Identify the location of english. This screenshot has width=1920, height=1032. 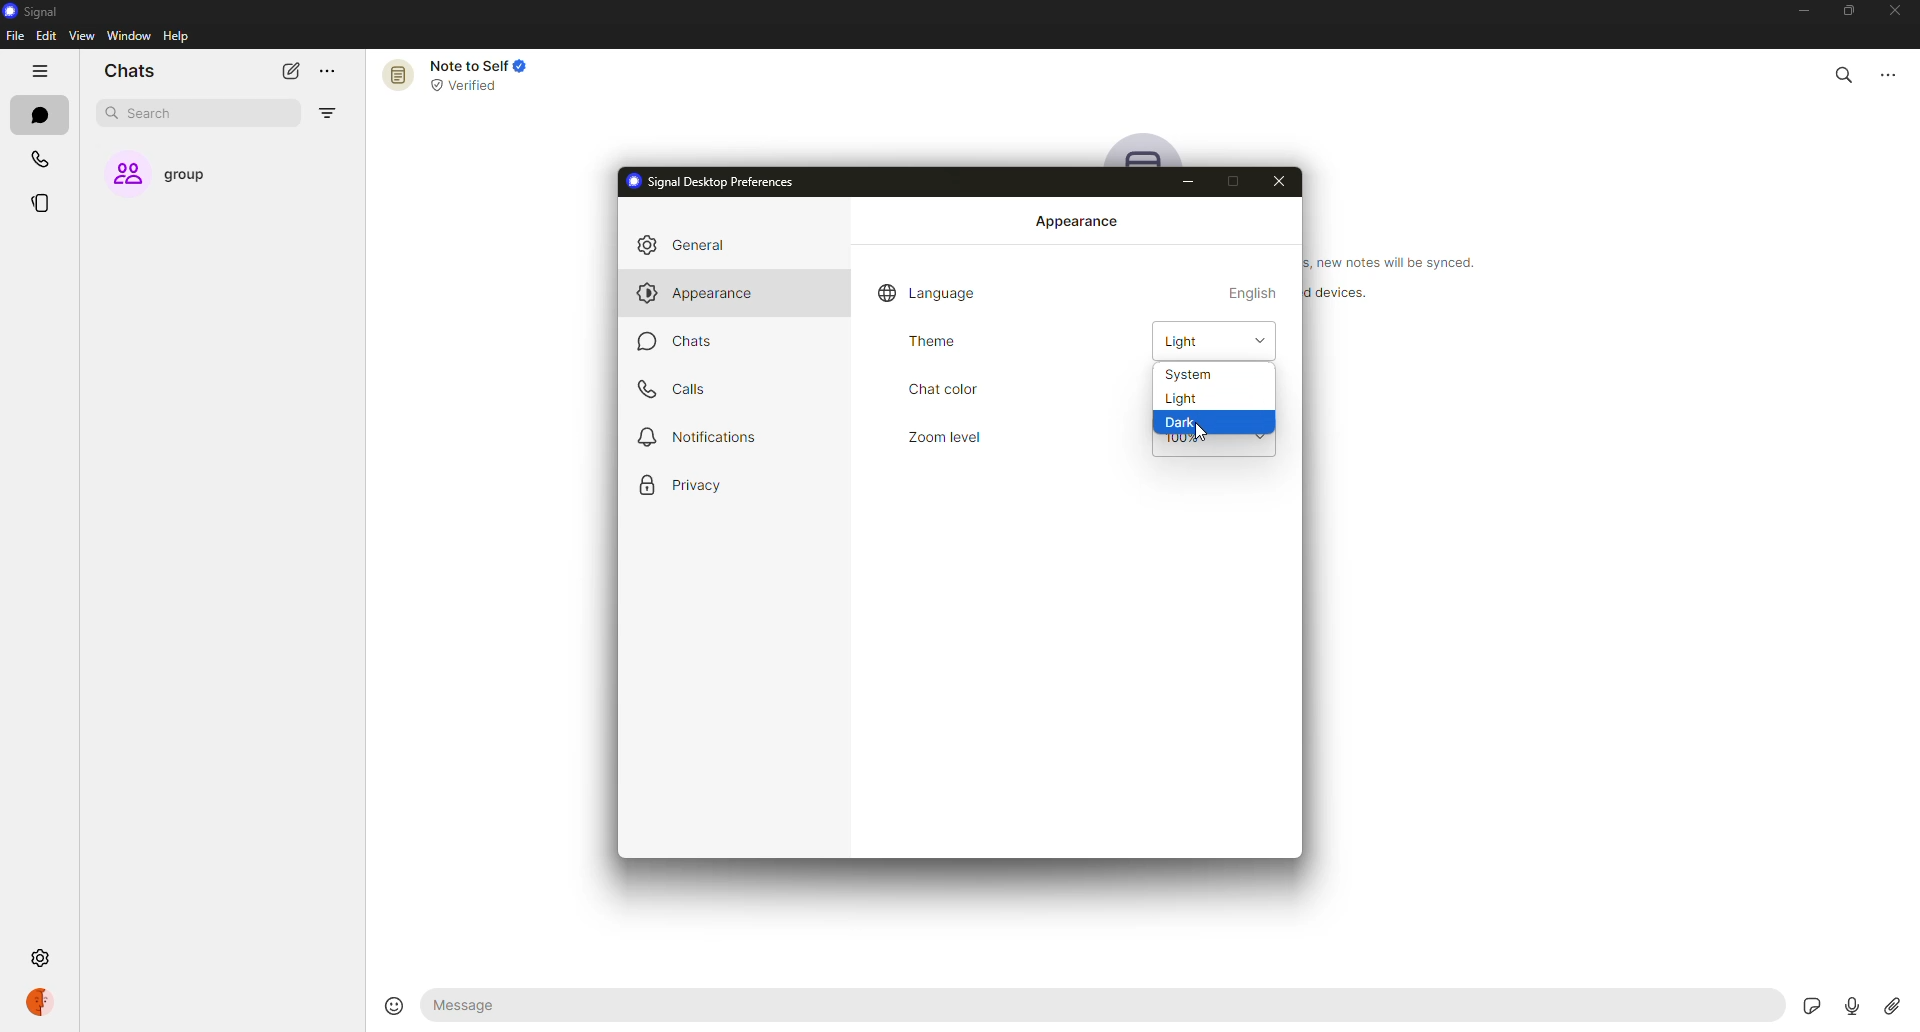
(1254, 292).